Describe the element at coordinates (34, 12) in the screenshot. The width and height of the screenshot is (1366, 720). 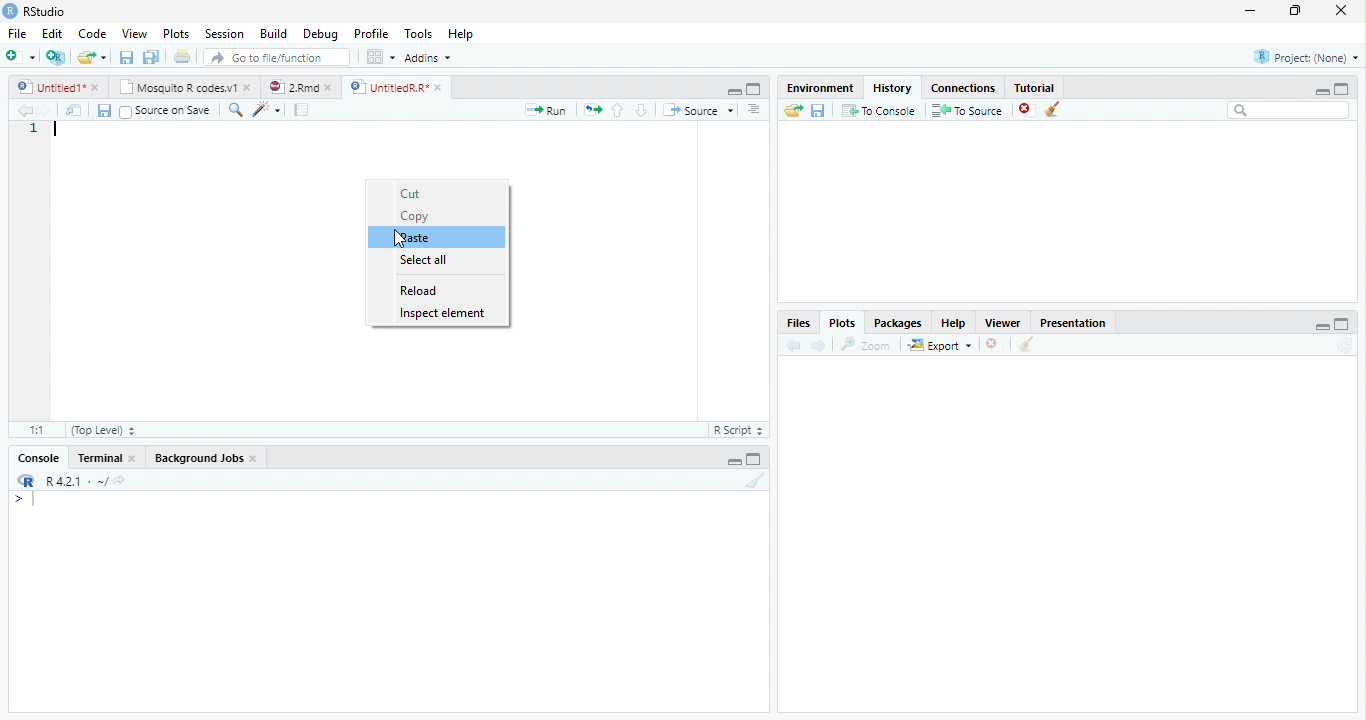
I see `' RStudio` at that location.